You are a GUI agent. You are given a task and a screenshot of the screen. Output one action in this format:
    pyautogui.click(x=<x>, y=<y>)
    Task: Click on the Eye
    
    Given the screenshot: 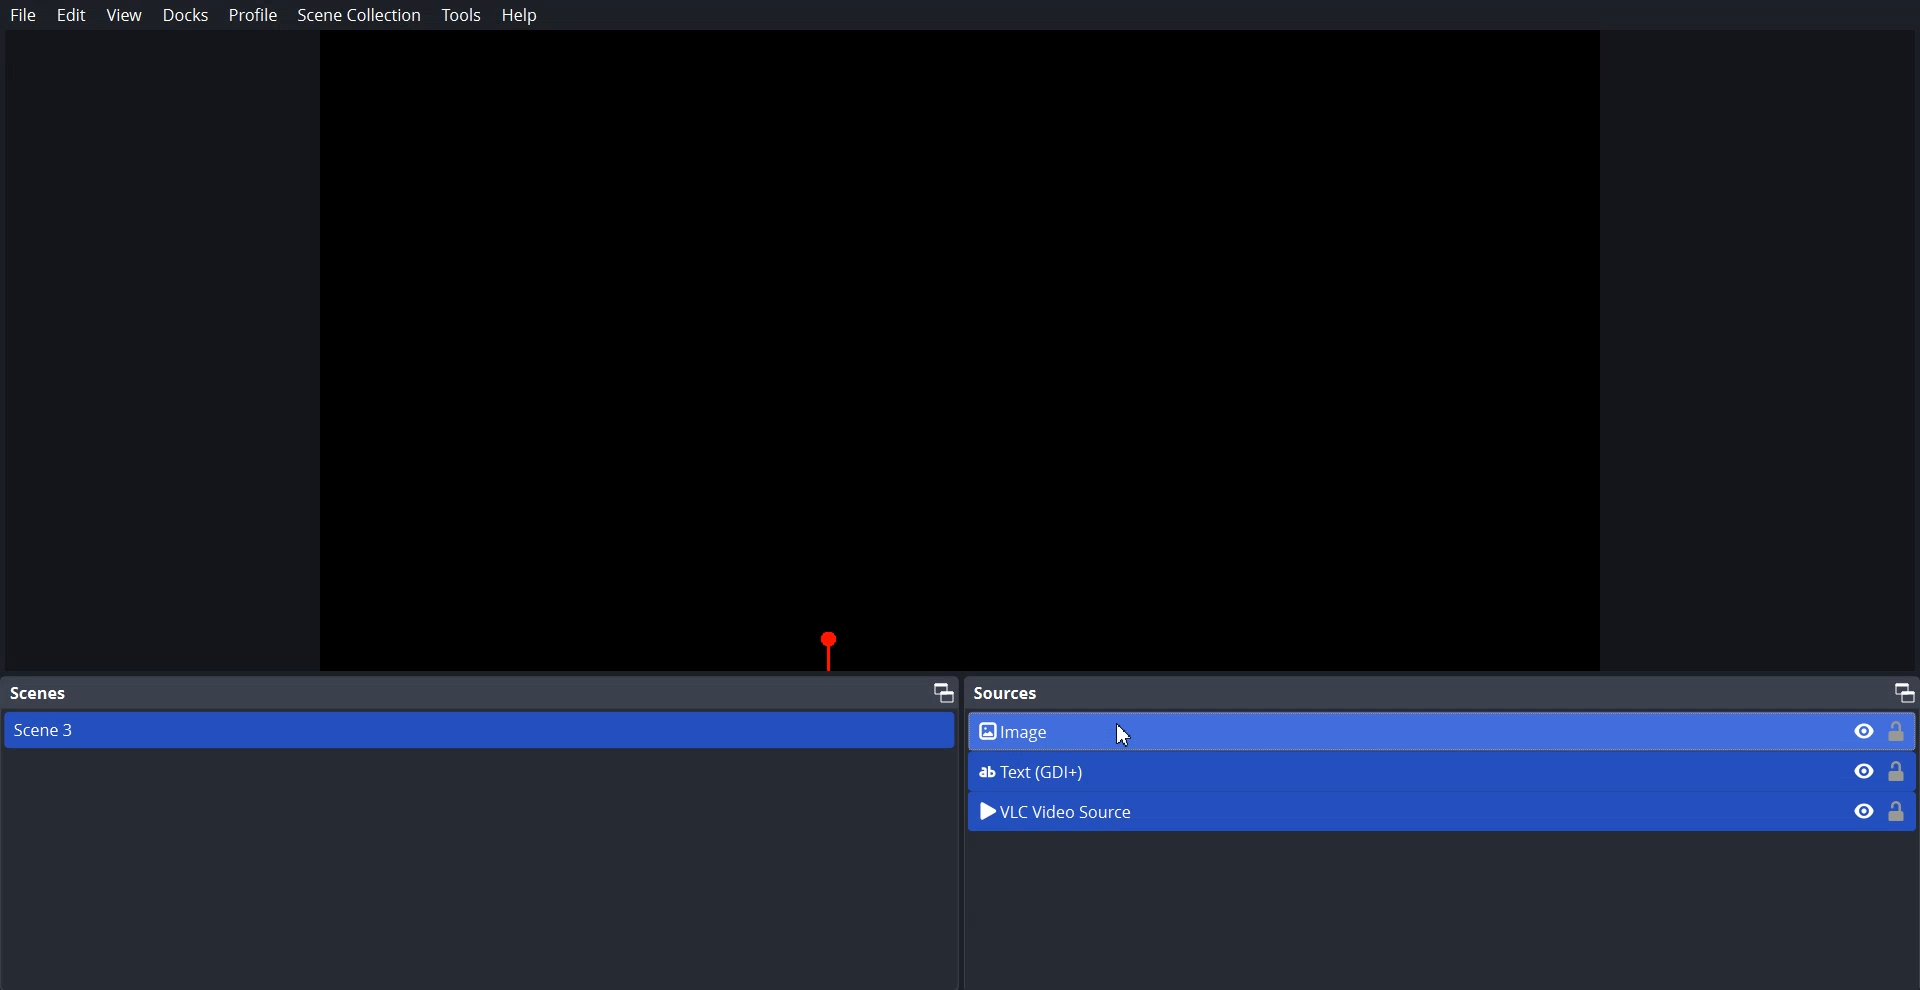 What is the action you would take?
    pyautogui.click(x=1864, y=810)
    